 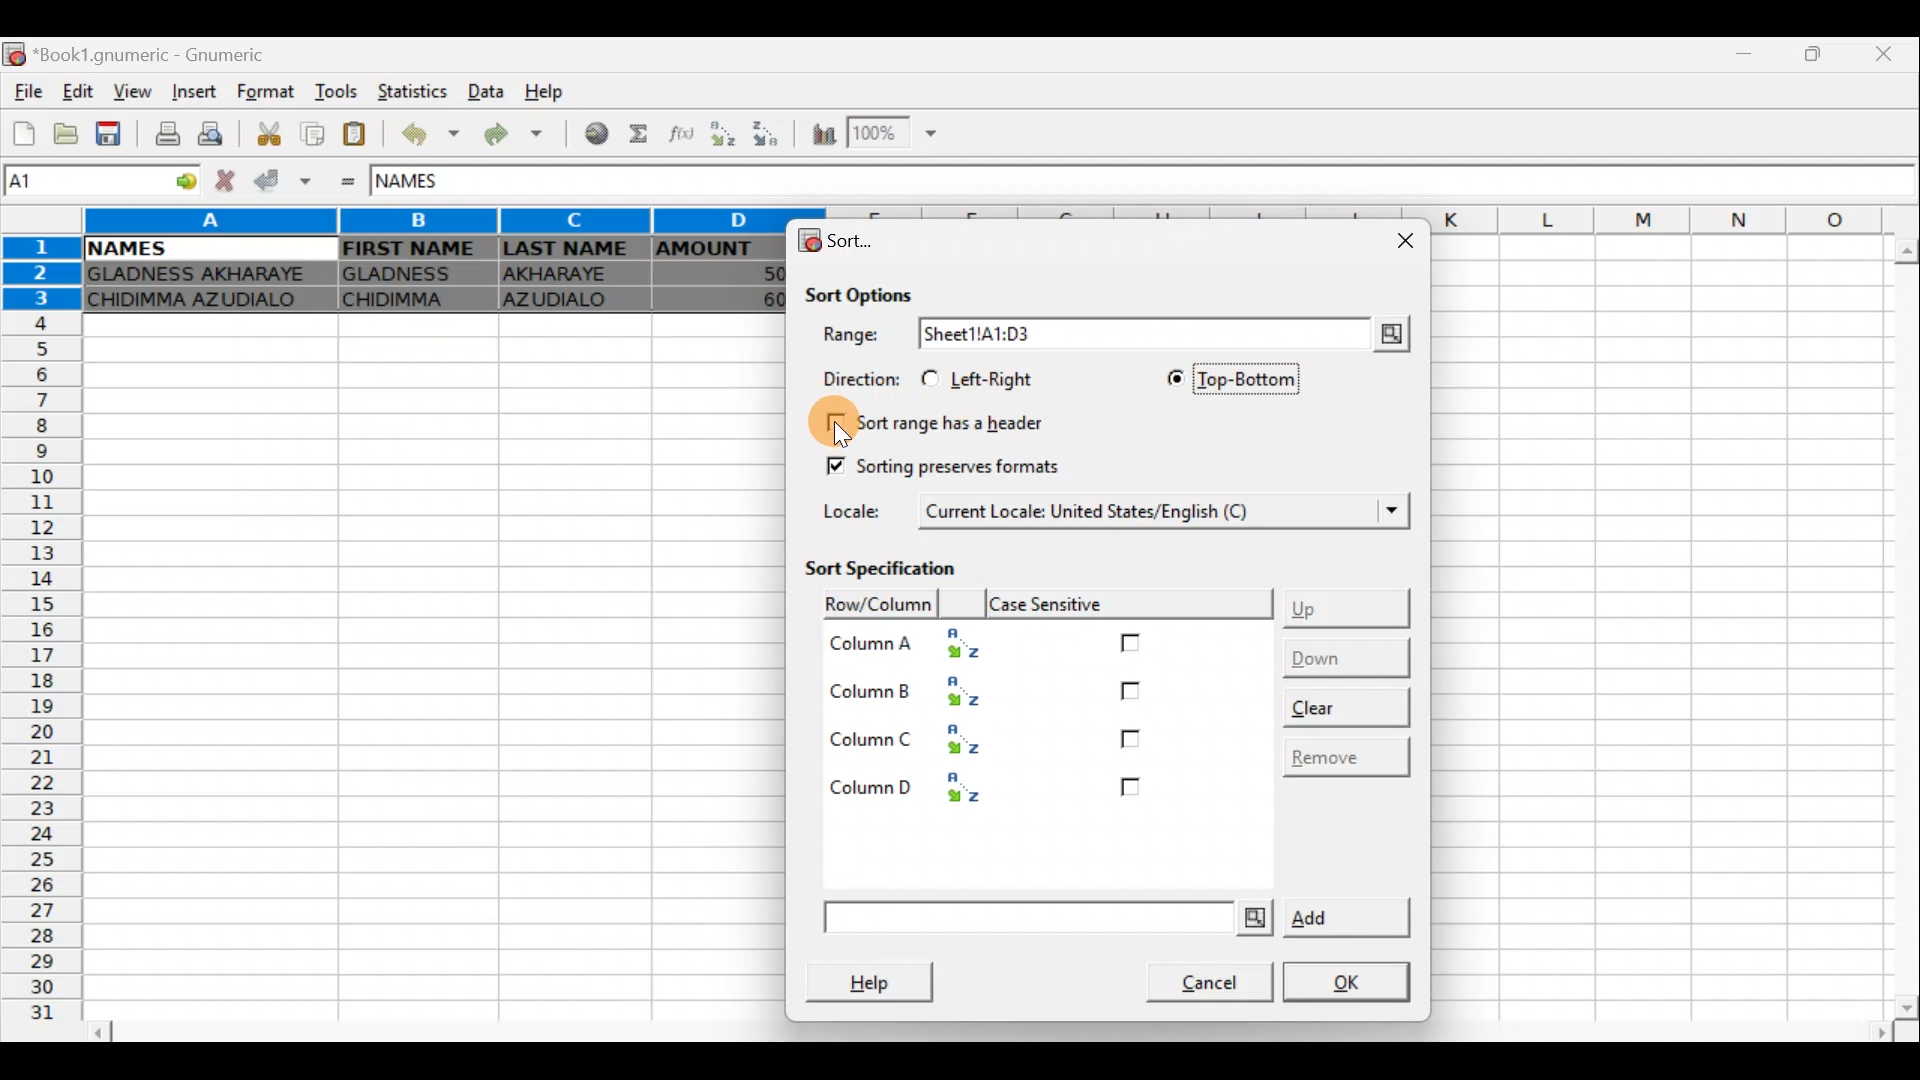 I want to click on File, so click(x=28, y=93).